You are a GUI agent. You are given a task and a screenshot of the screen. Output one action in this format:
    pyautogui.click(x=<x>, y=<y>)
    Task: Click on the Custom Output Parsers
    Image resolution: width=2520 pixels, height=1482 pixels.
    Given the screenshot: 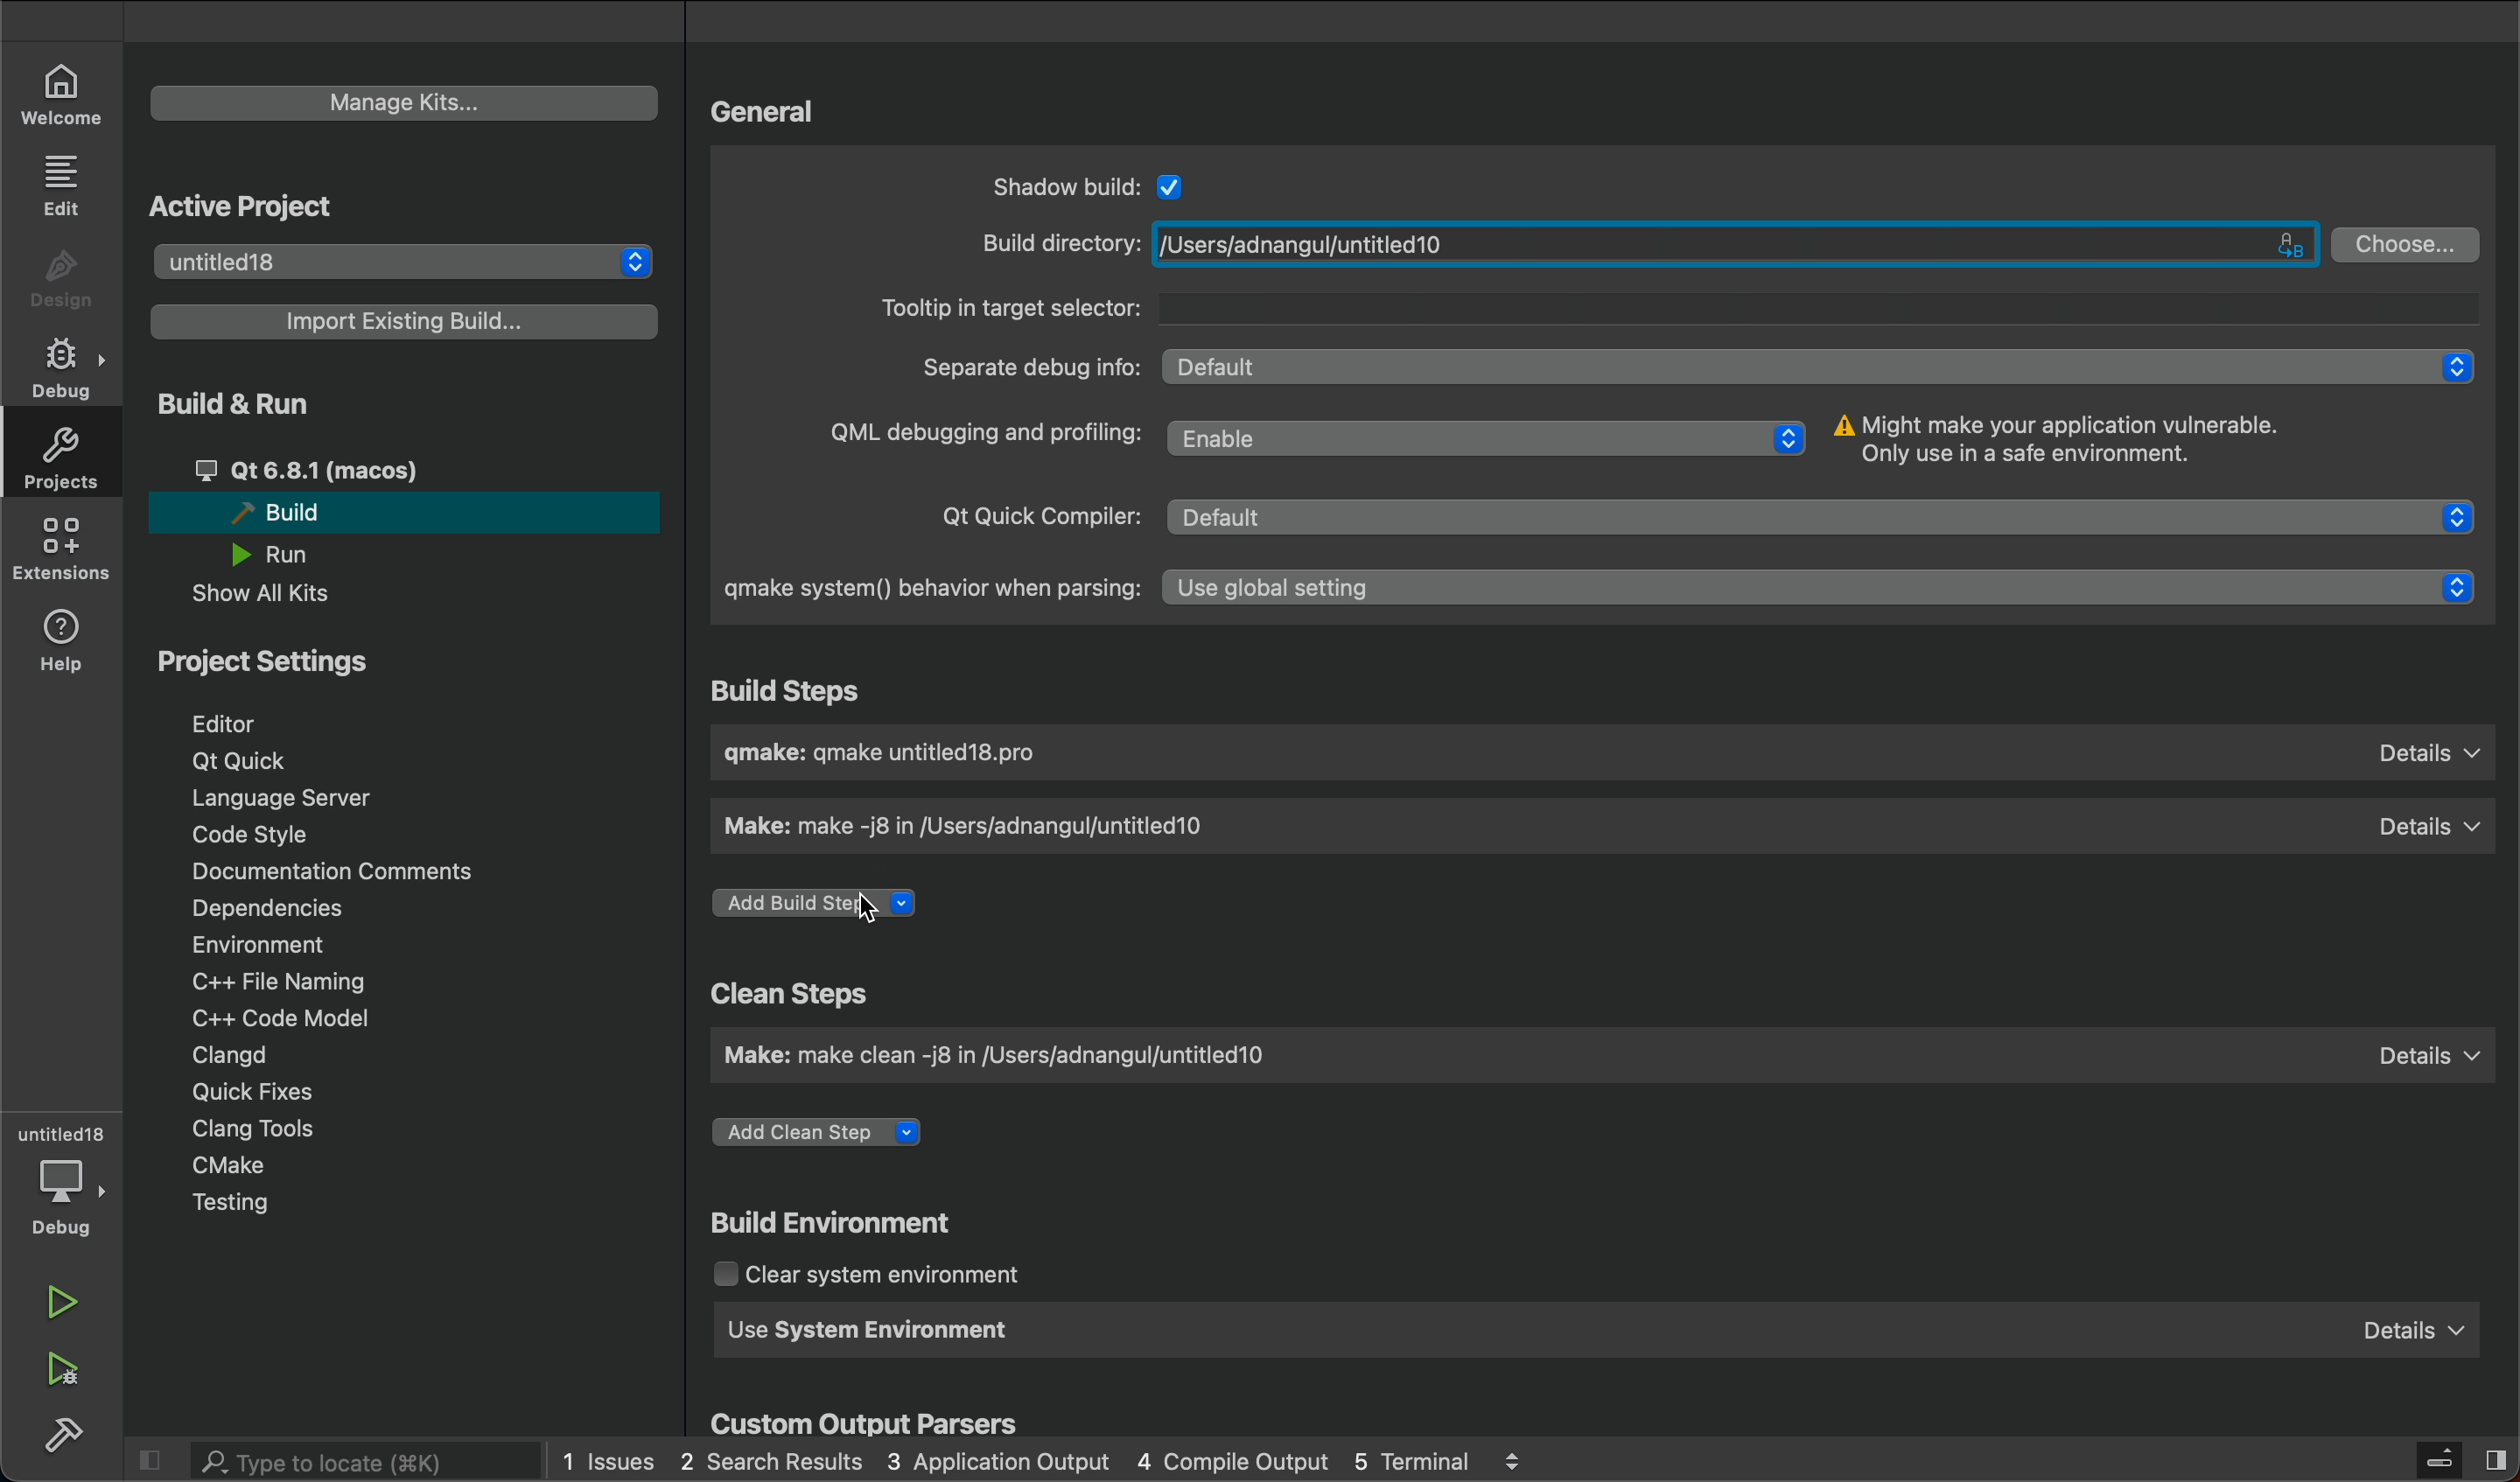 What is the action you would take?
    pyautogui.click(x=865, y=1420)
    